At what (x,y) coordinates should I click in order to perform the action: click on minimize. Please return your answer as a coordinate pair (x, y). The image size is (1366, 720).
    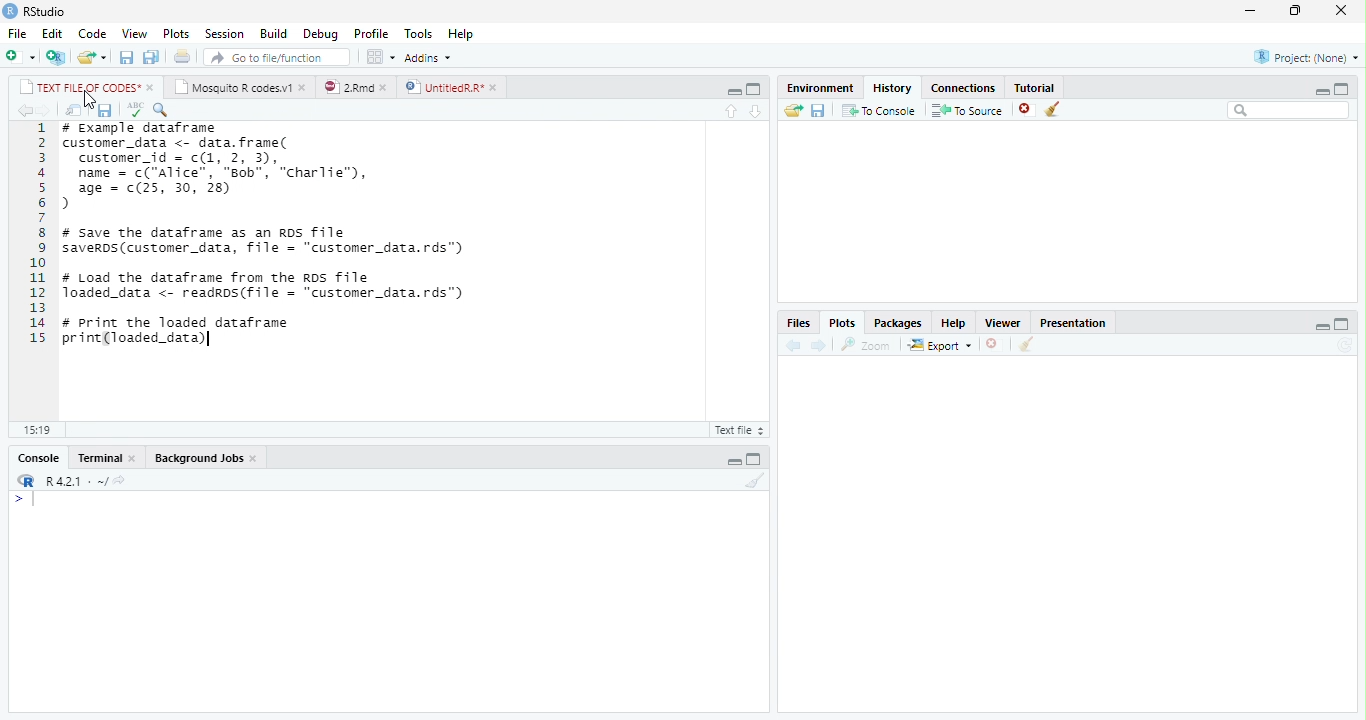
    Looking at the image, I should click on (734, 462).